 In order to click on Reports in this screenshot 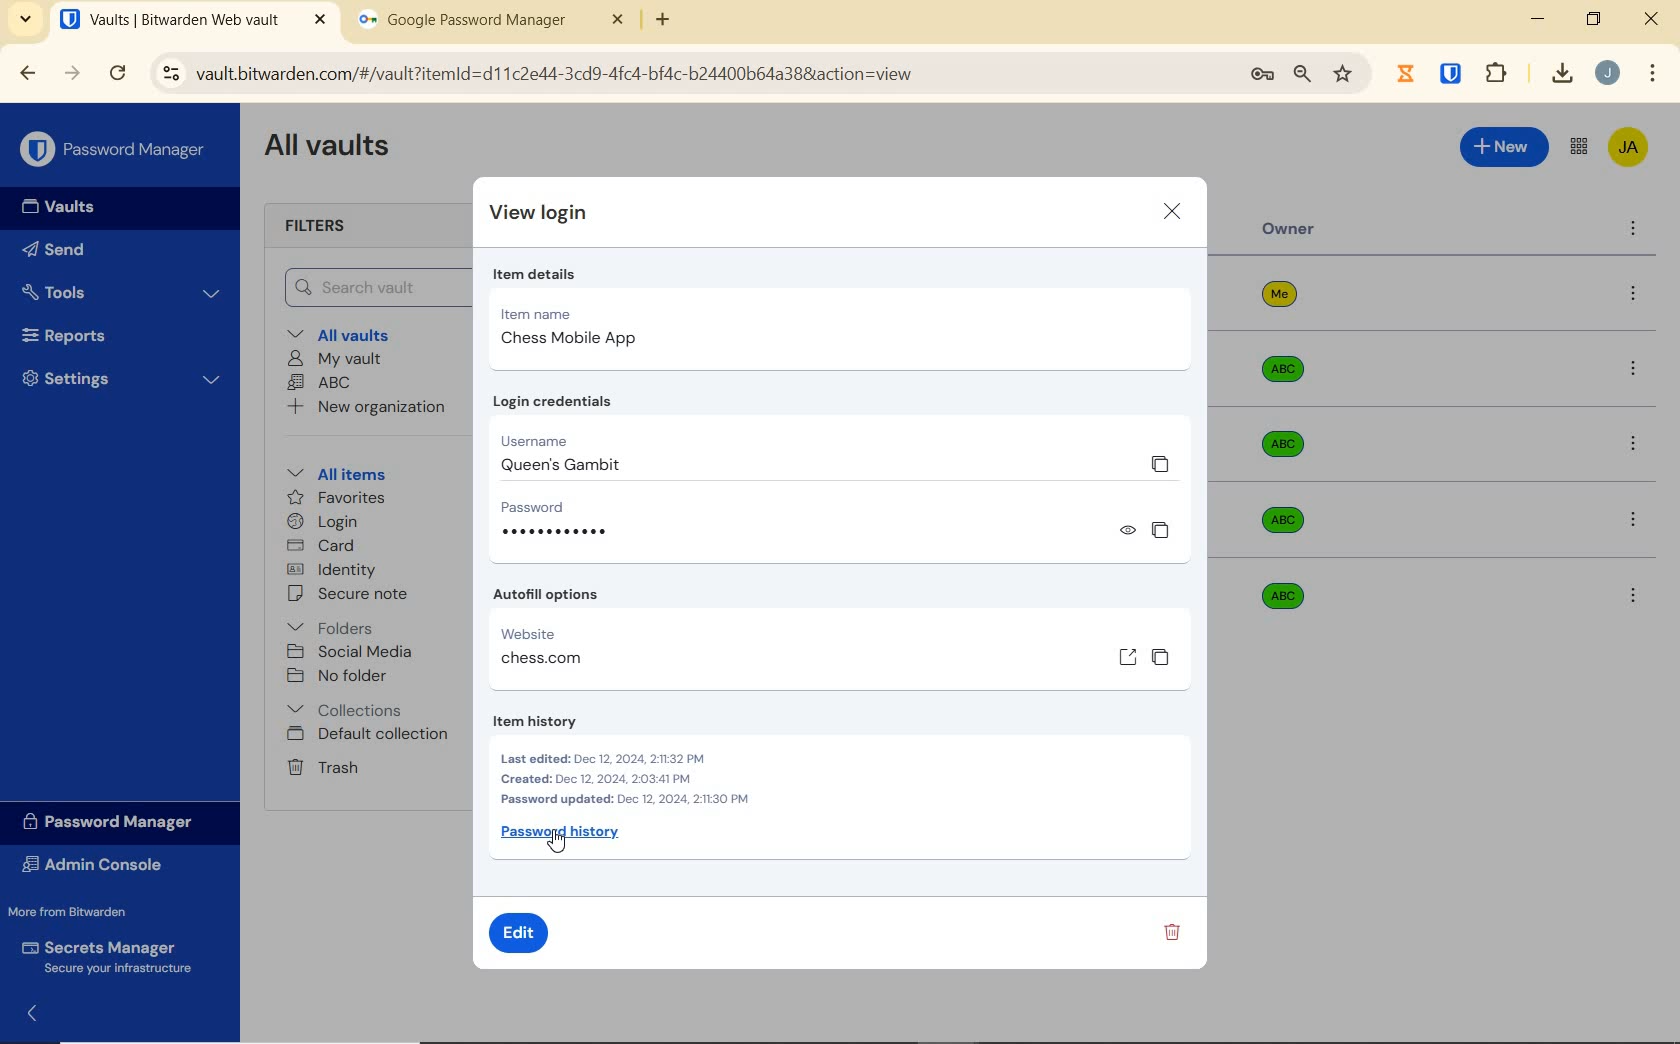, I will do `click(85, 337)`.